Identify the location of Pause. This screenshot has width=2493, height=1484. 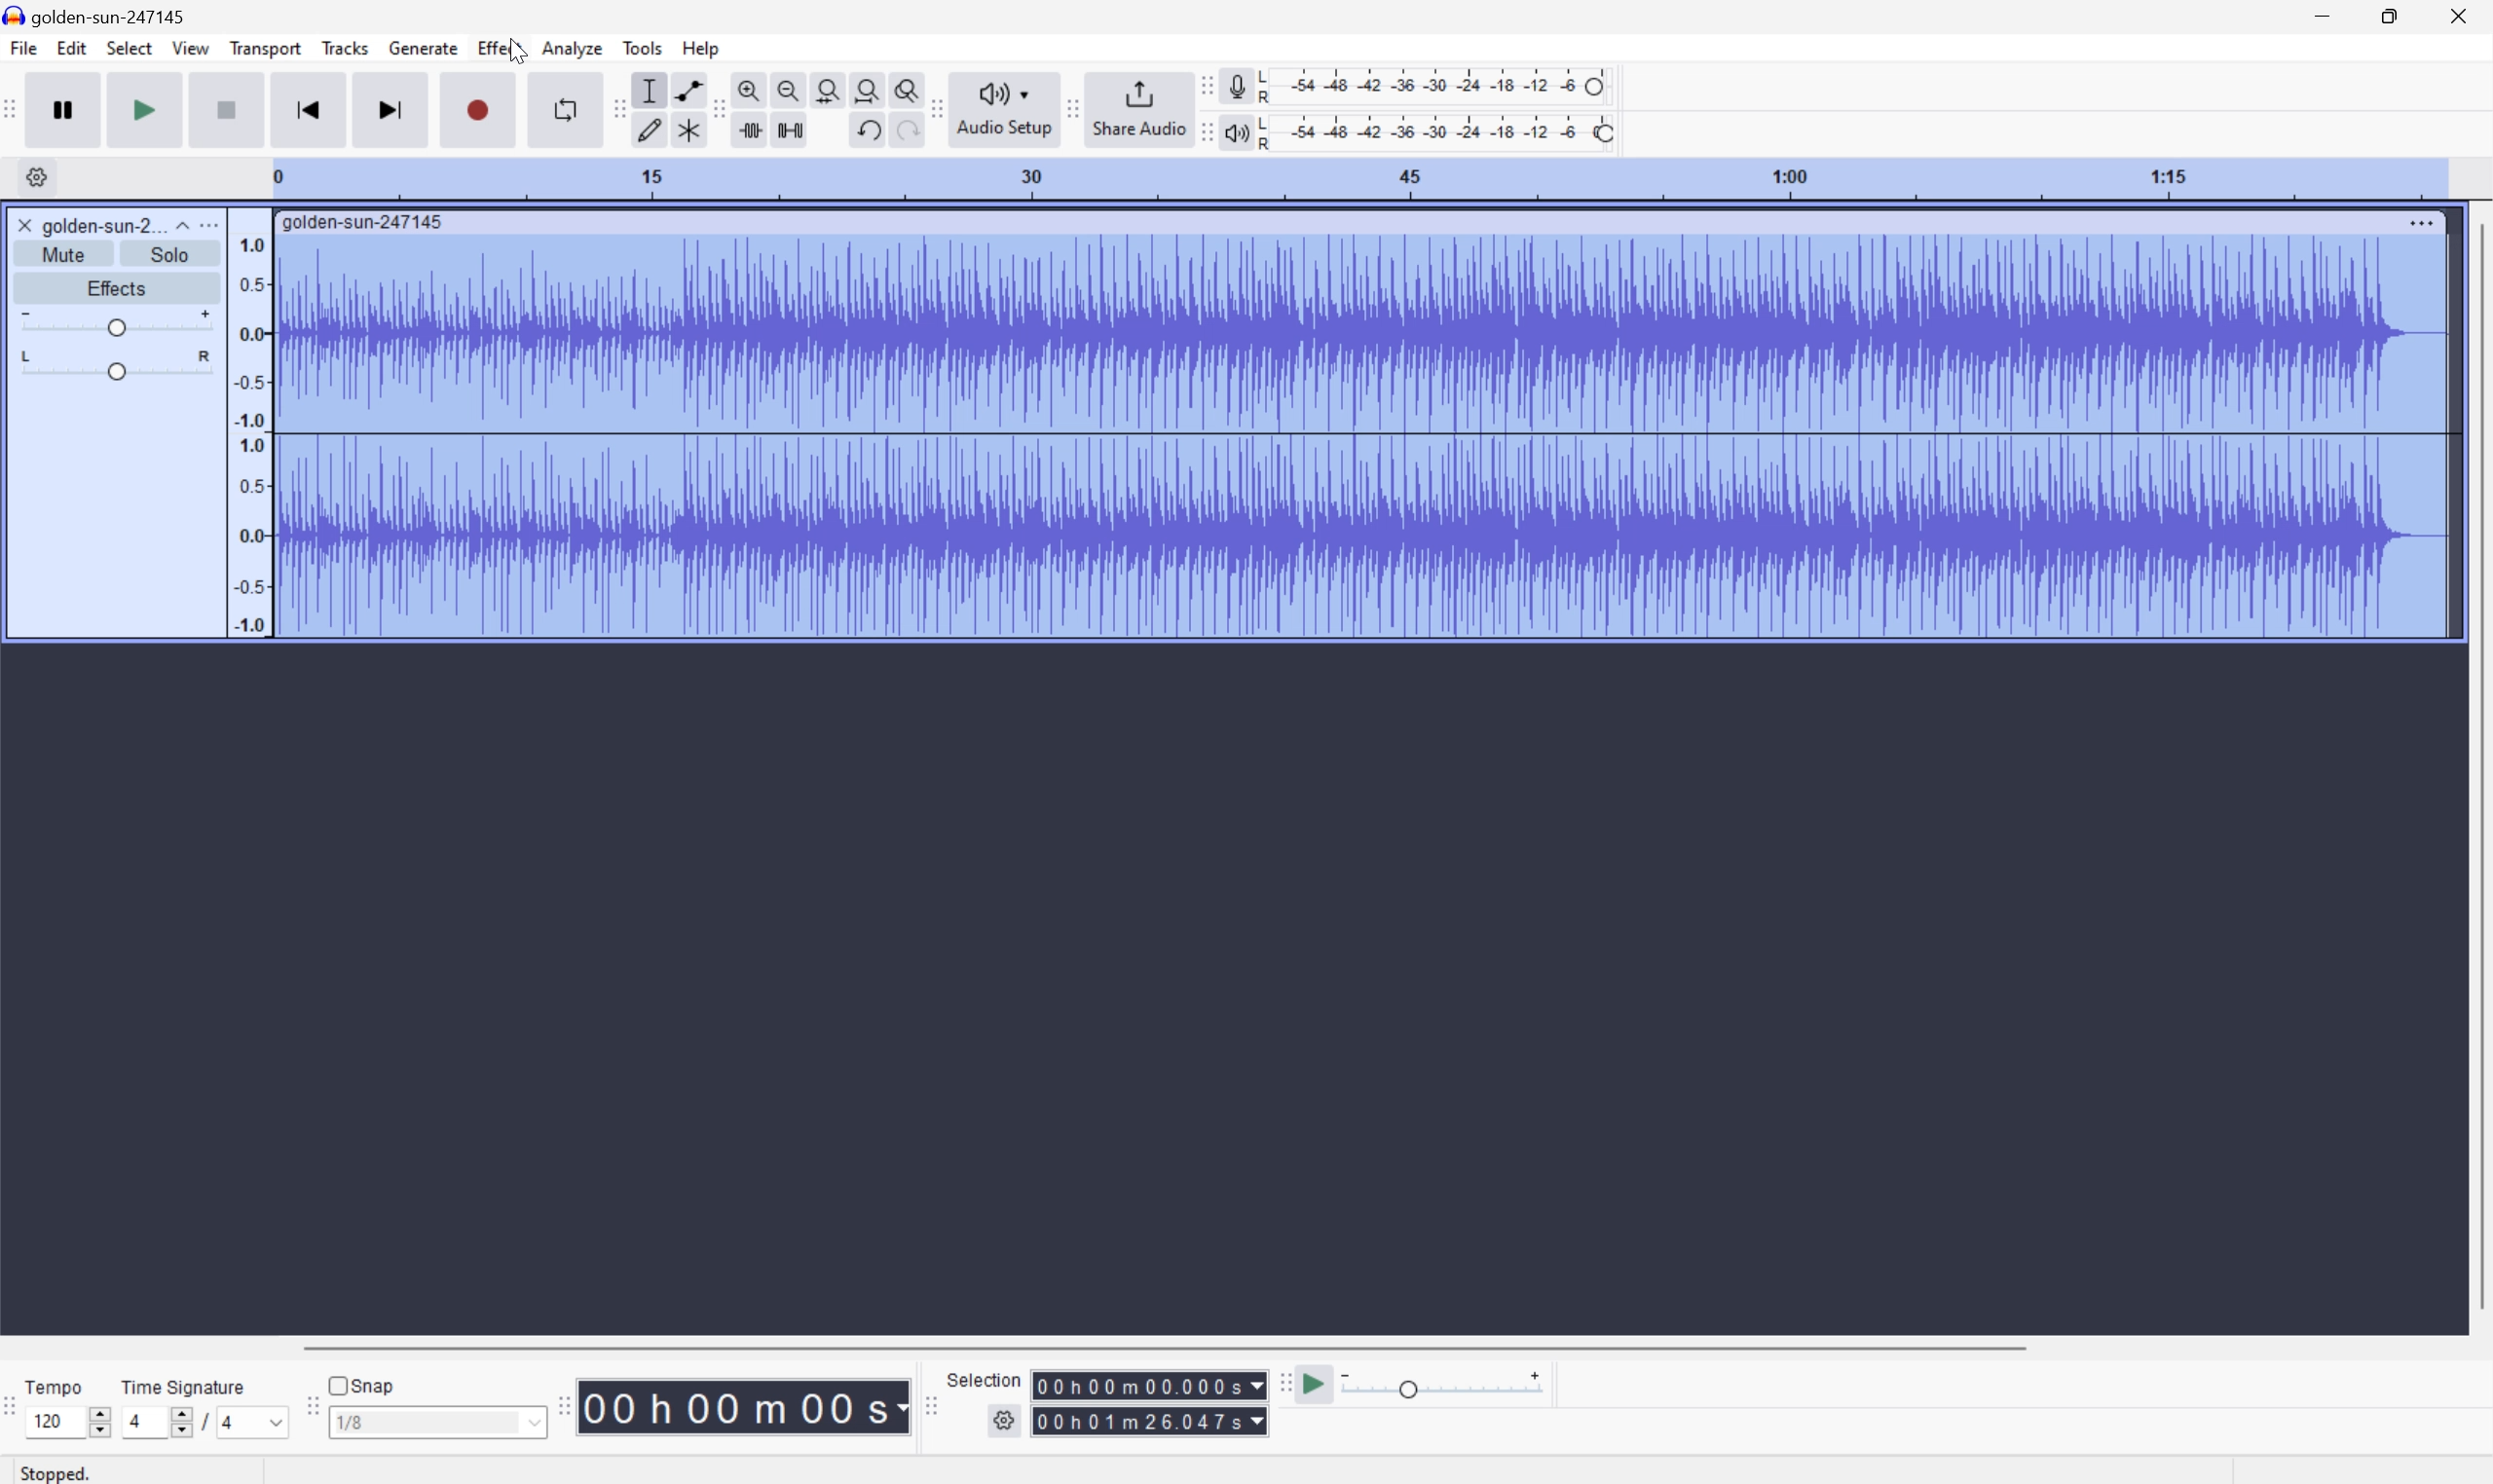
(70, 109).